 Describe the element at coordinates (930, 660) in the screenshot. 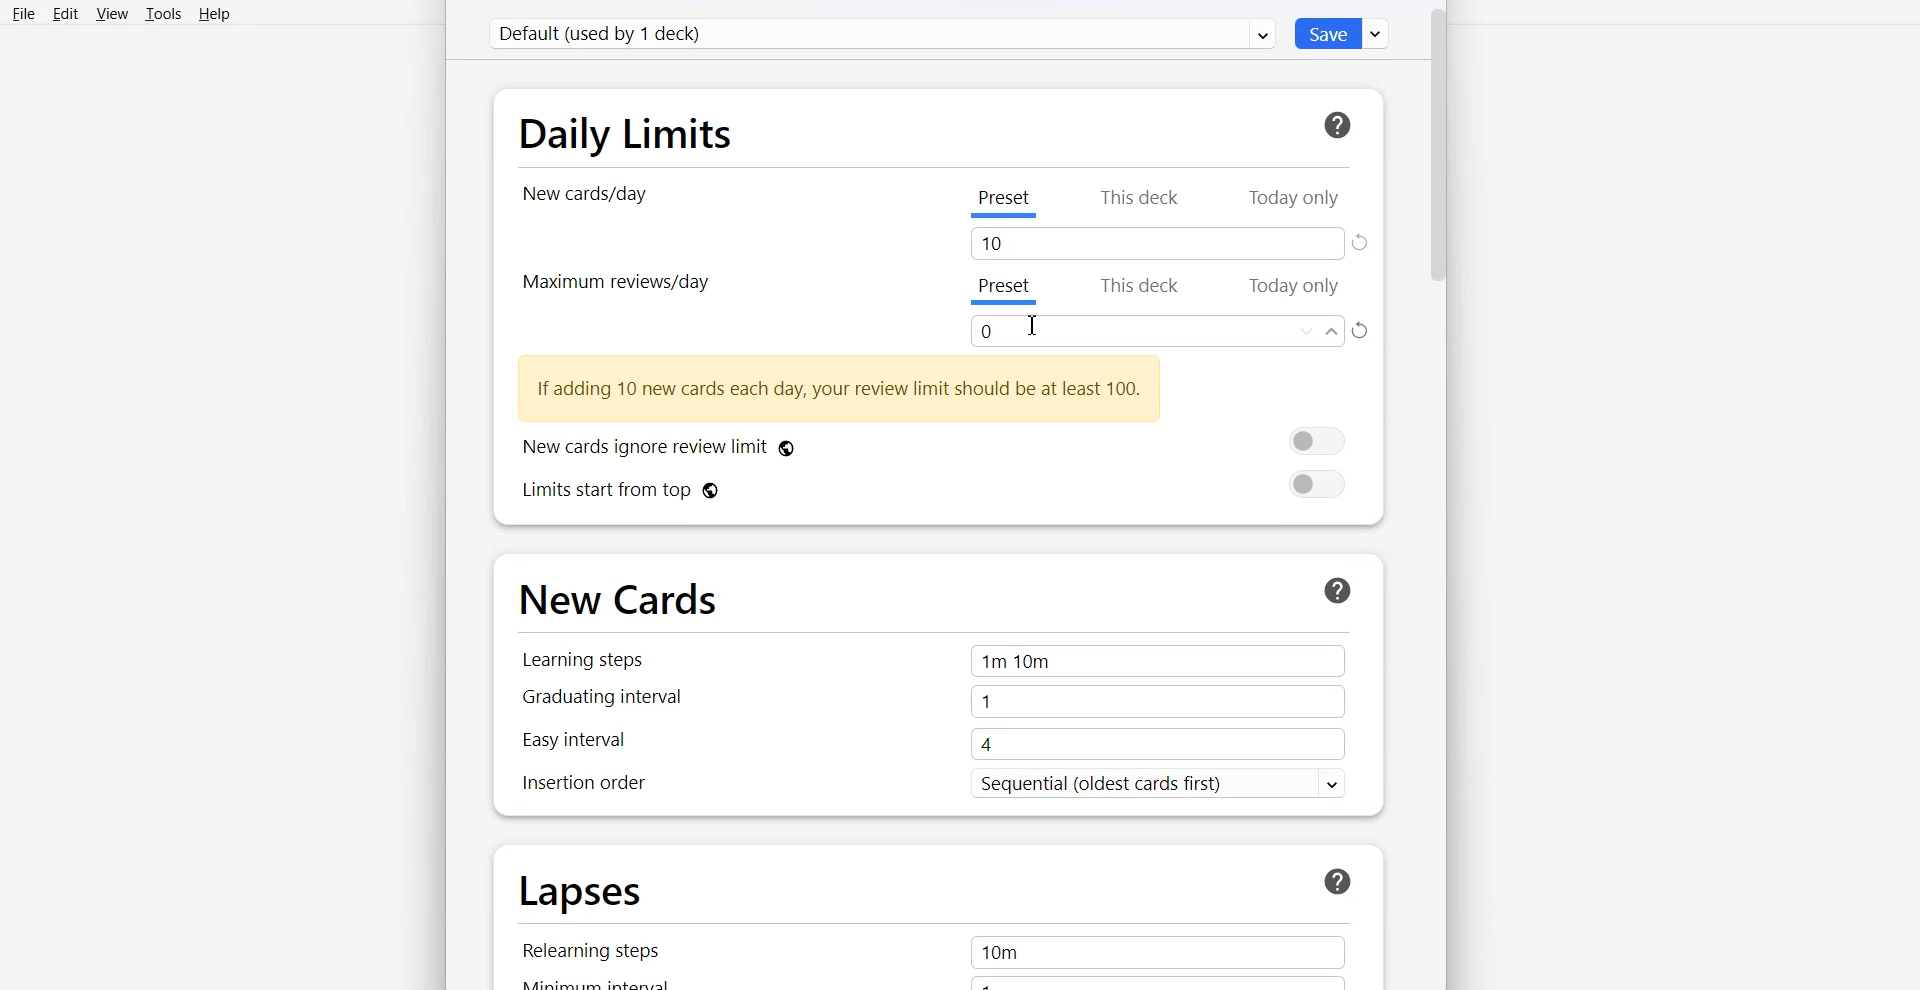

I see `Learning steps` at that location.